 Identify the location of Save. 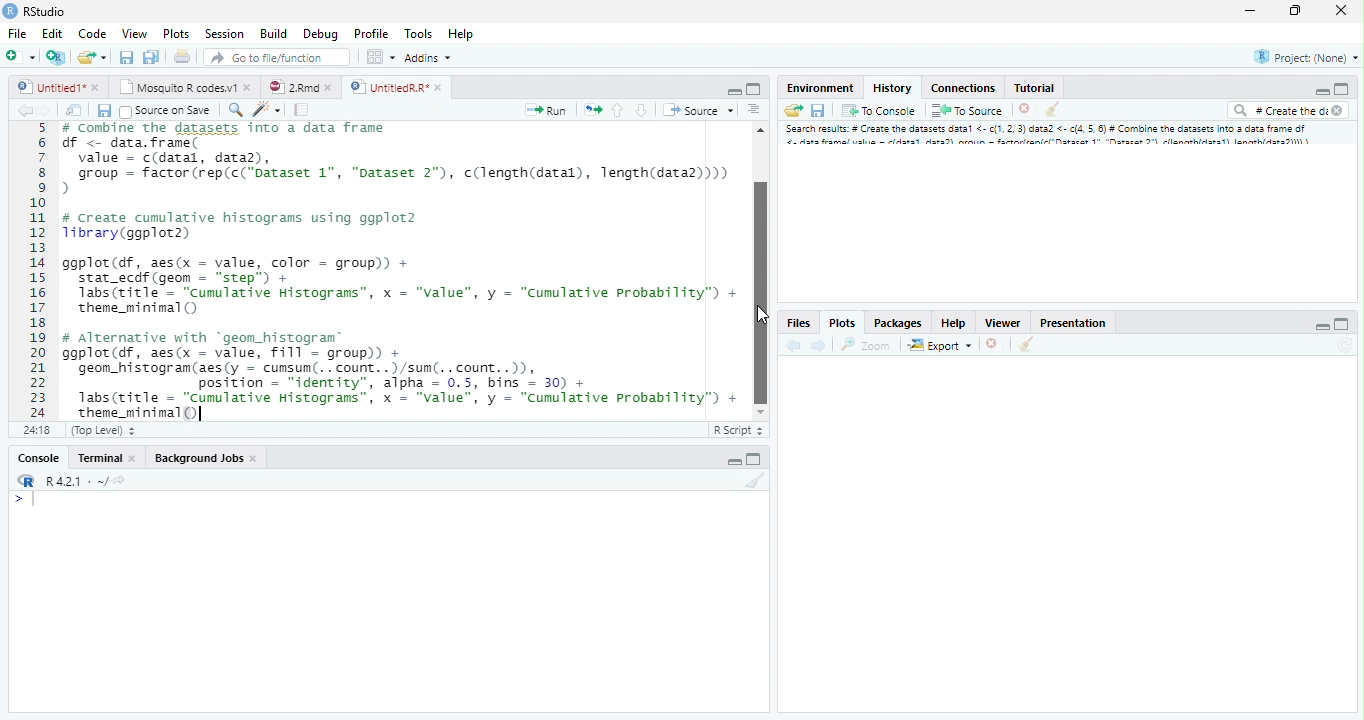
(126, 57).